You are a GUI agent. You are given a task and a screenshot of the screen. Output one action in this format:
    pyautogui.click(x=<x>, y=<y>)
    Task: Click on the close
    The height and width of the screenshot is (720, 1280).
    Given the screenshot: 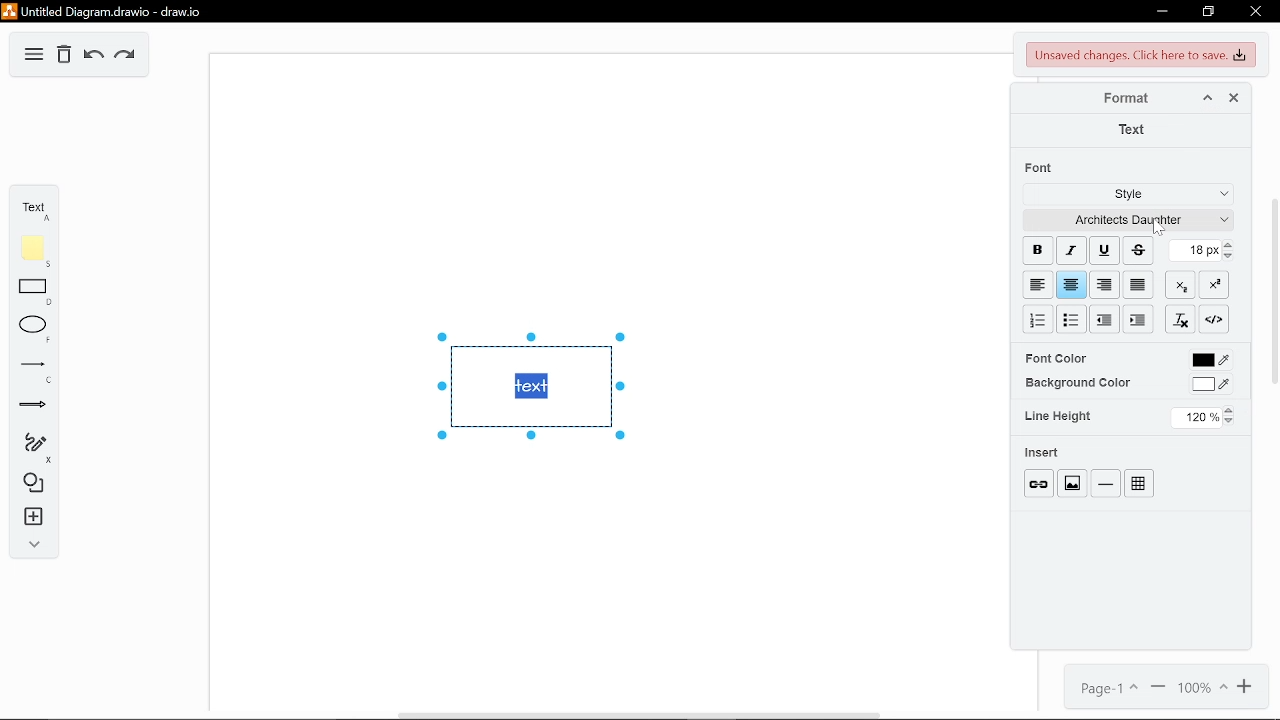 What is the action you would take?
    pyautogui.click(x=1230, y=98)
    